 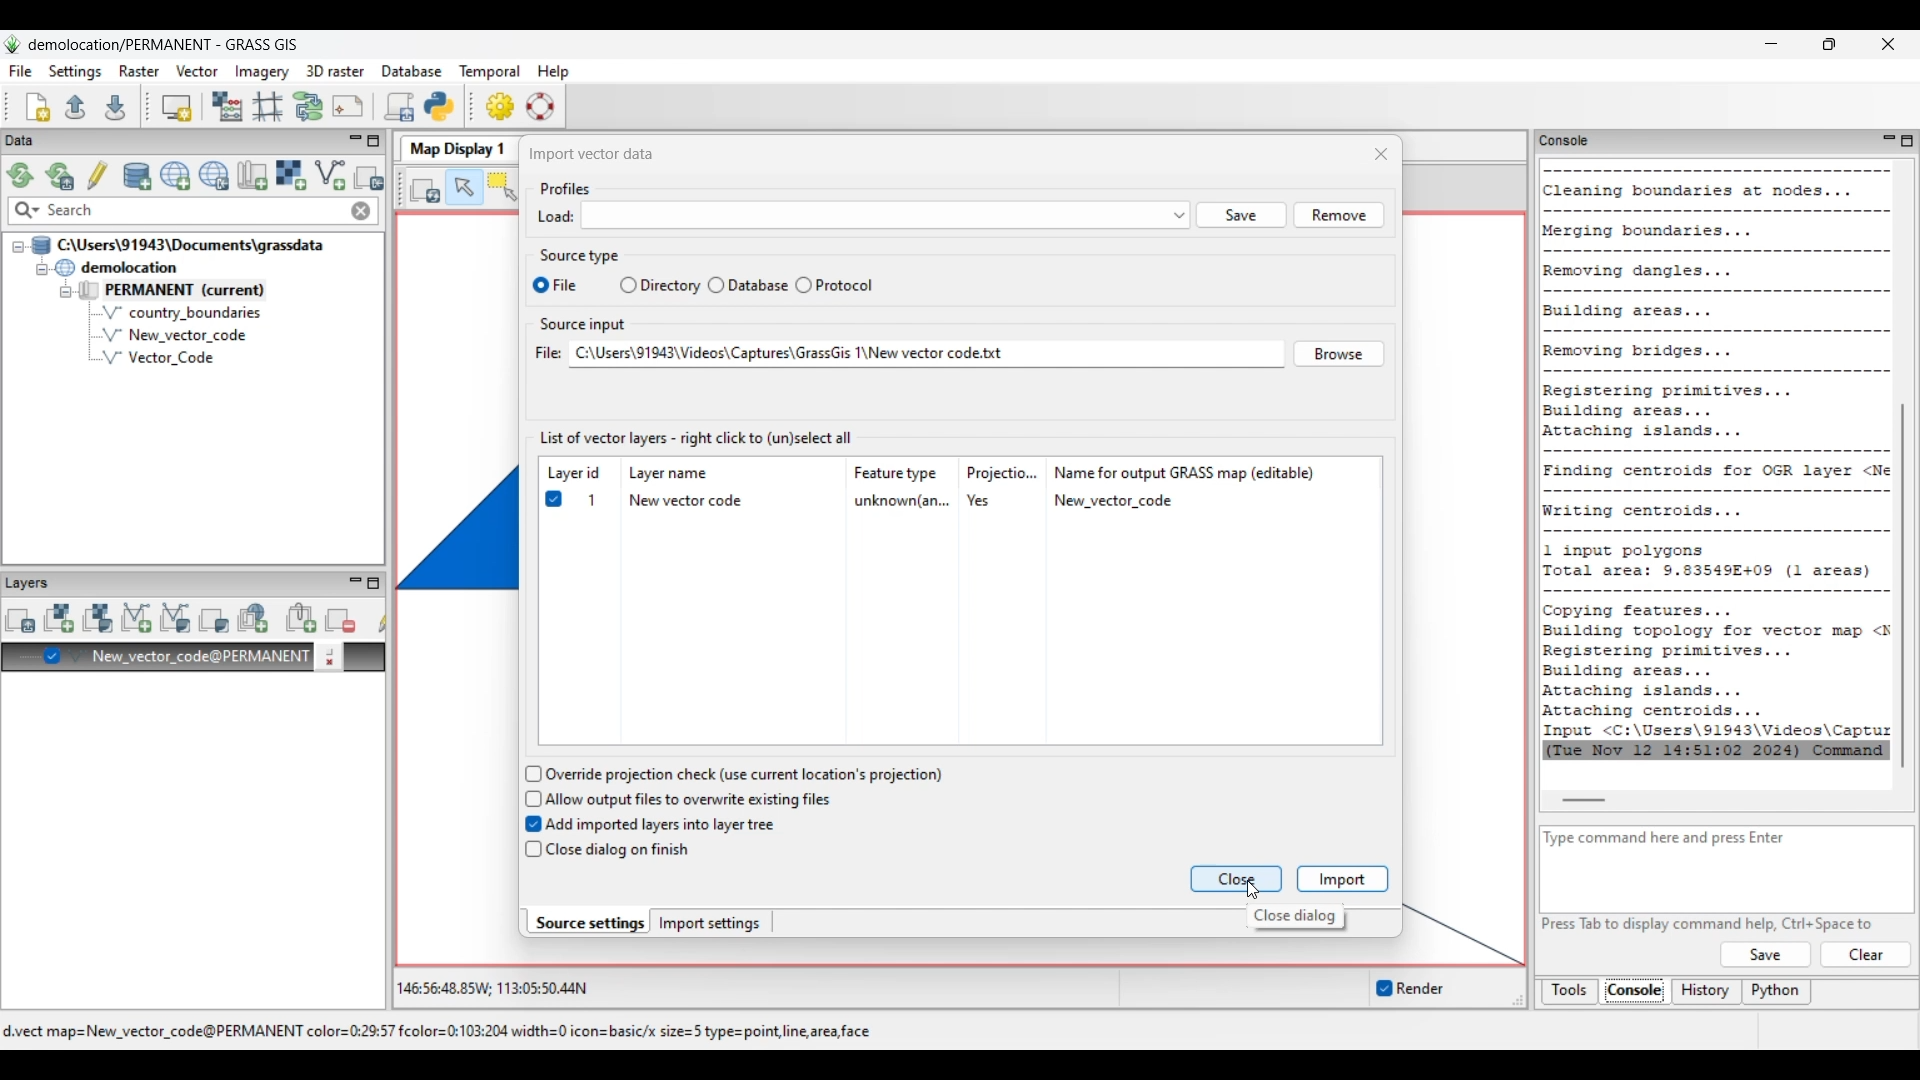 I want to click on Protocol, so click(x=848, y=283).